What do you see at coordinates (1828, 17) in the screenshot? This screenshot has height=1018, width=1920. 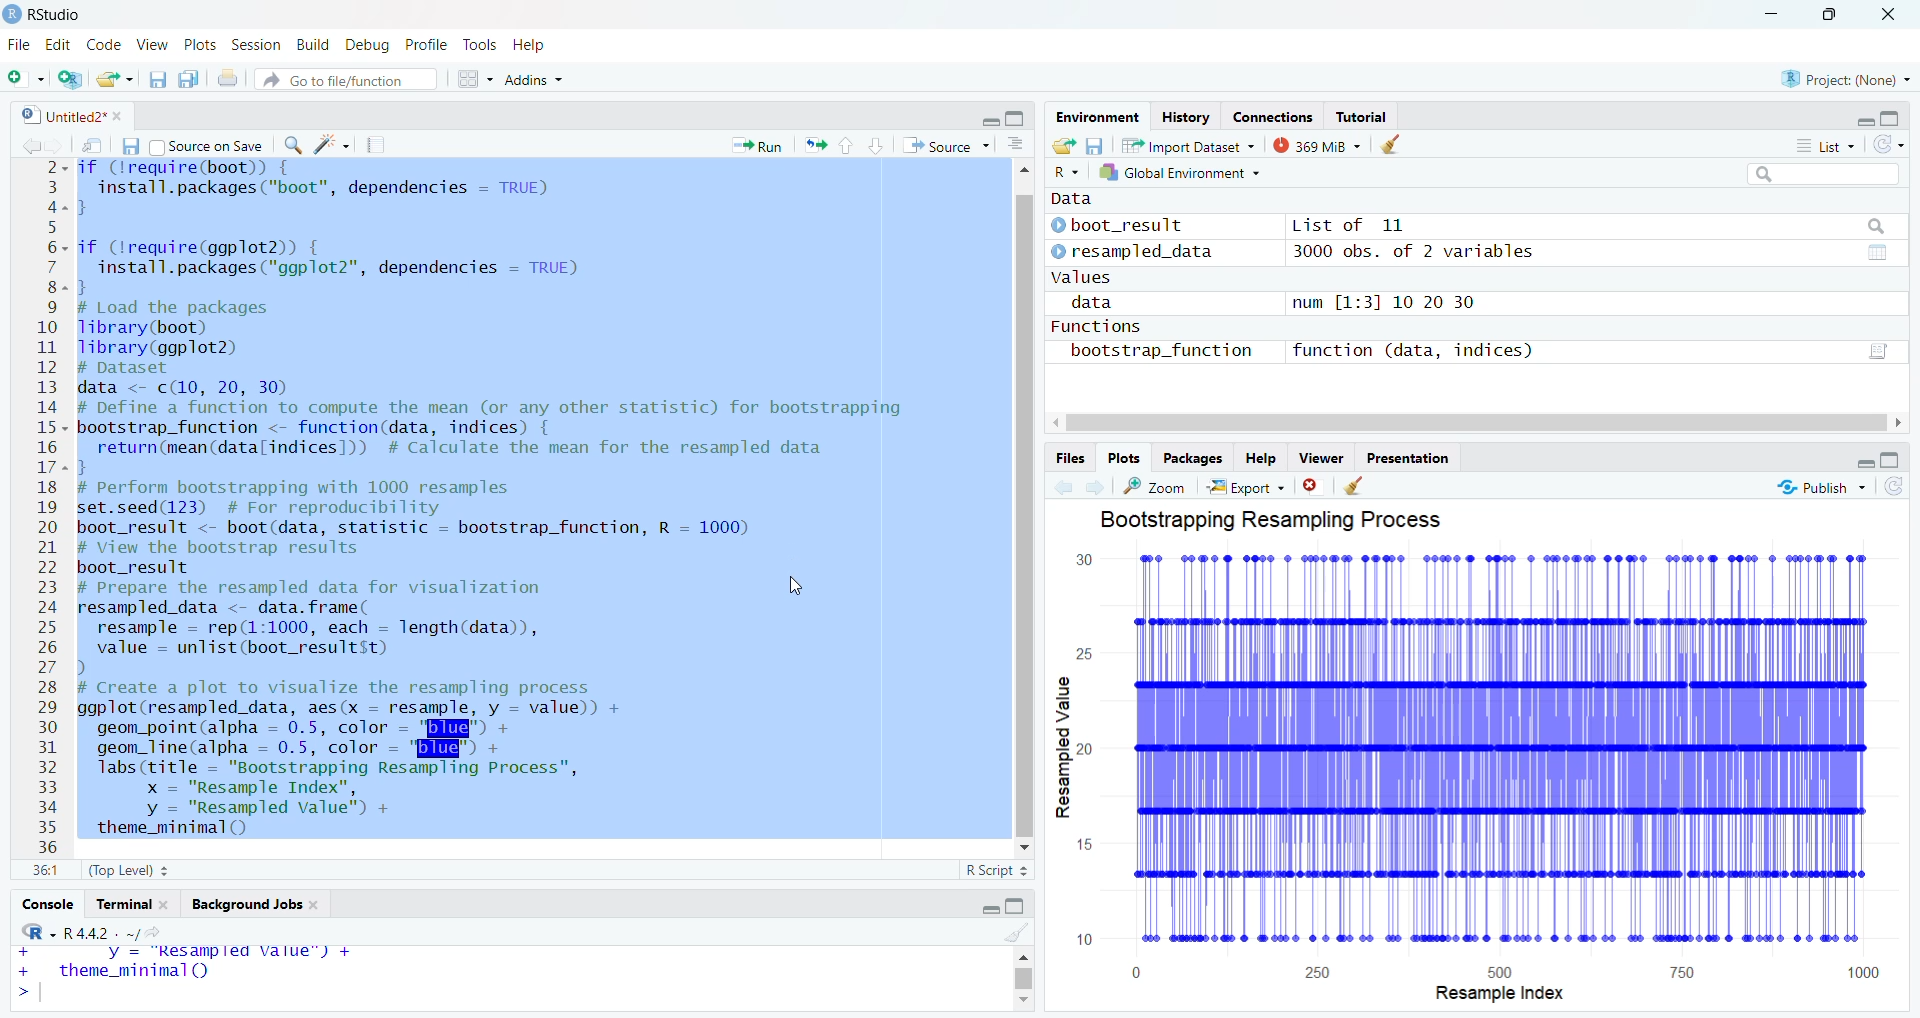 I see `maximize` at bounding box center [1828, 17].